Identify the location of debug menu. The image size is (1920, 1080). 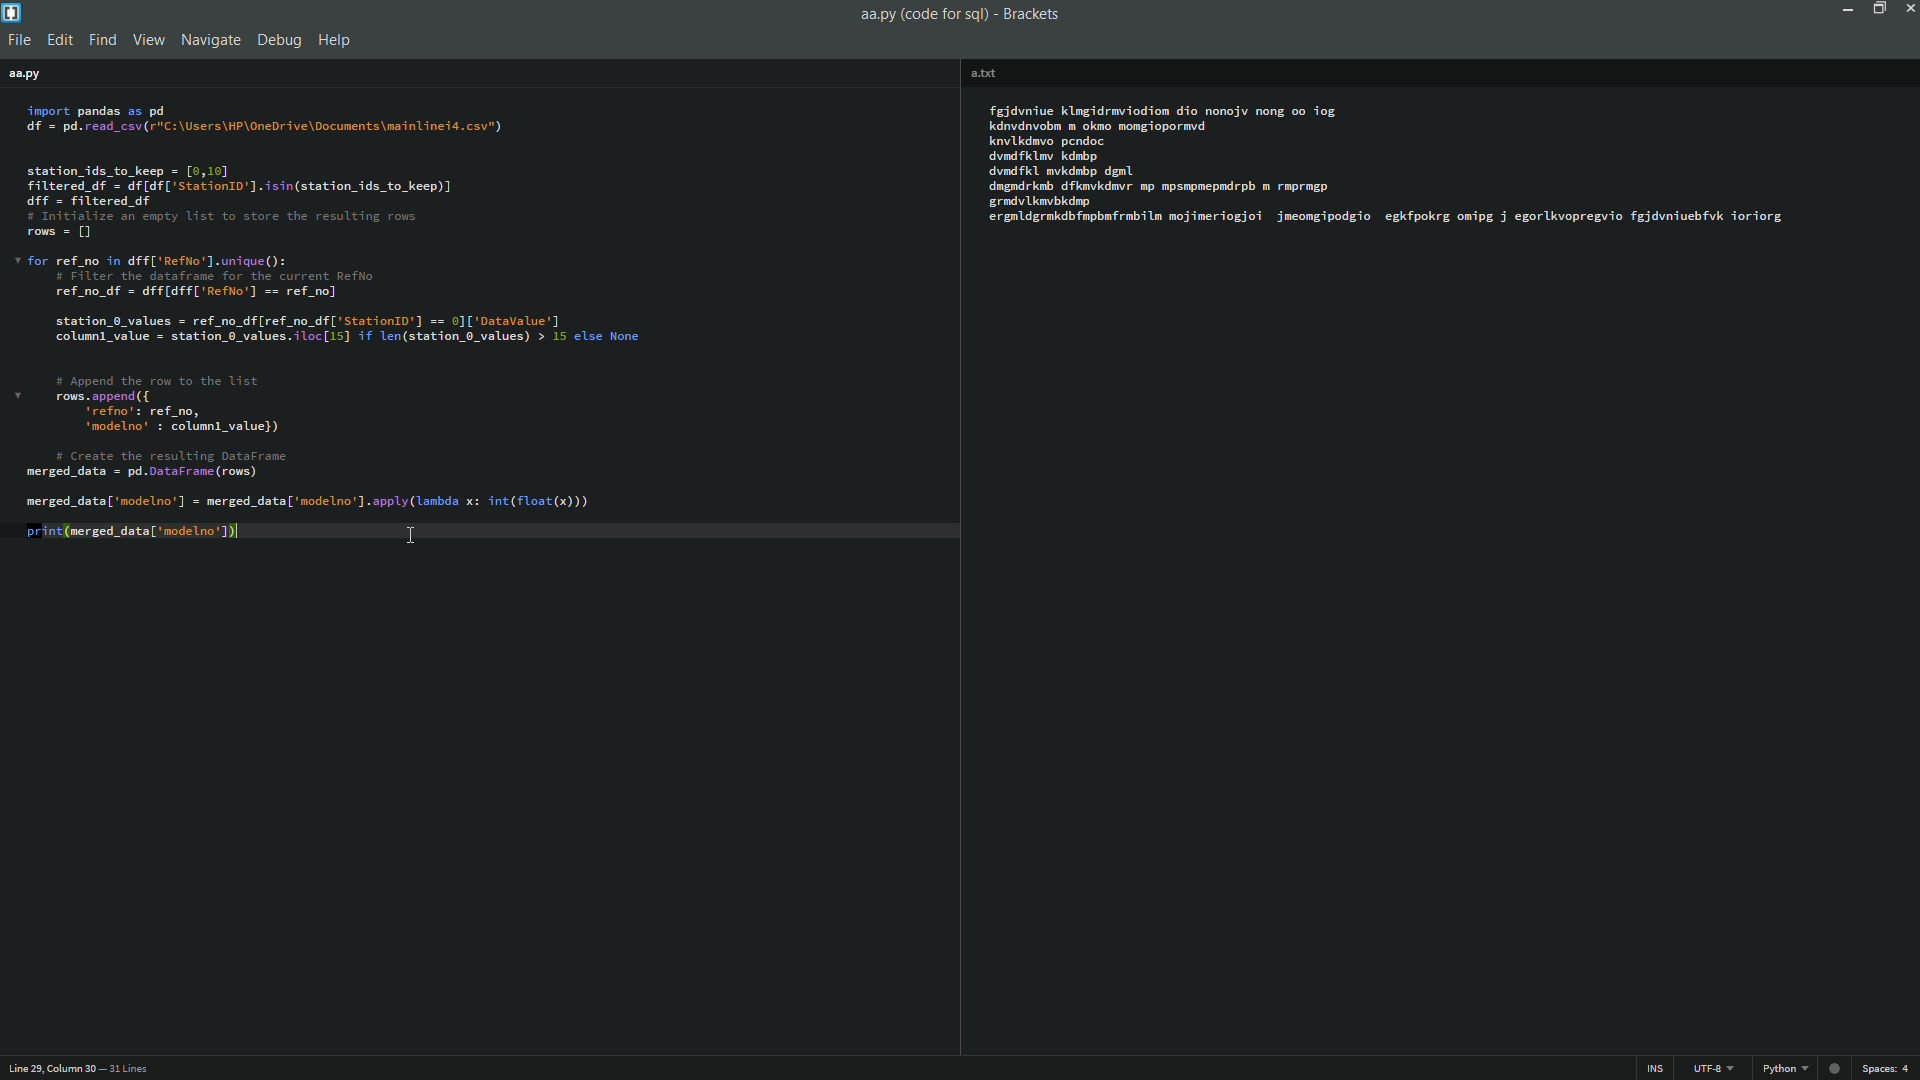
(280, 41).